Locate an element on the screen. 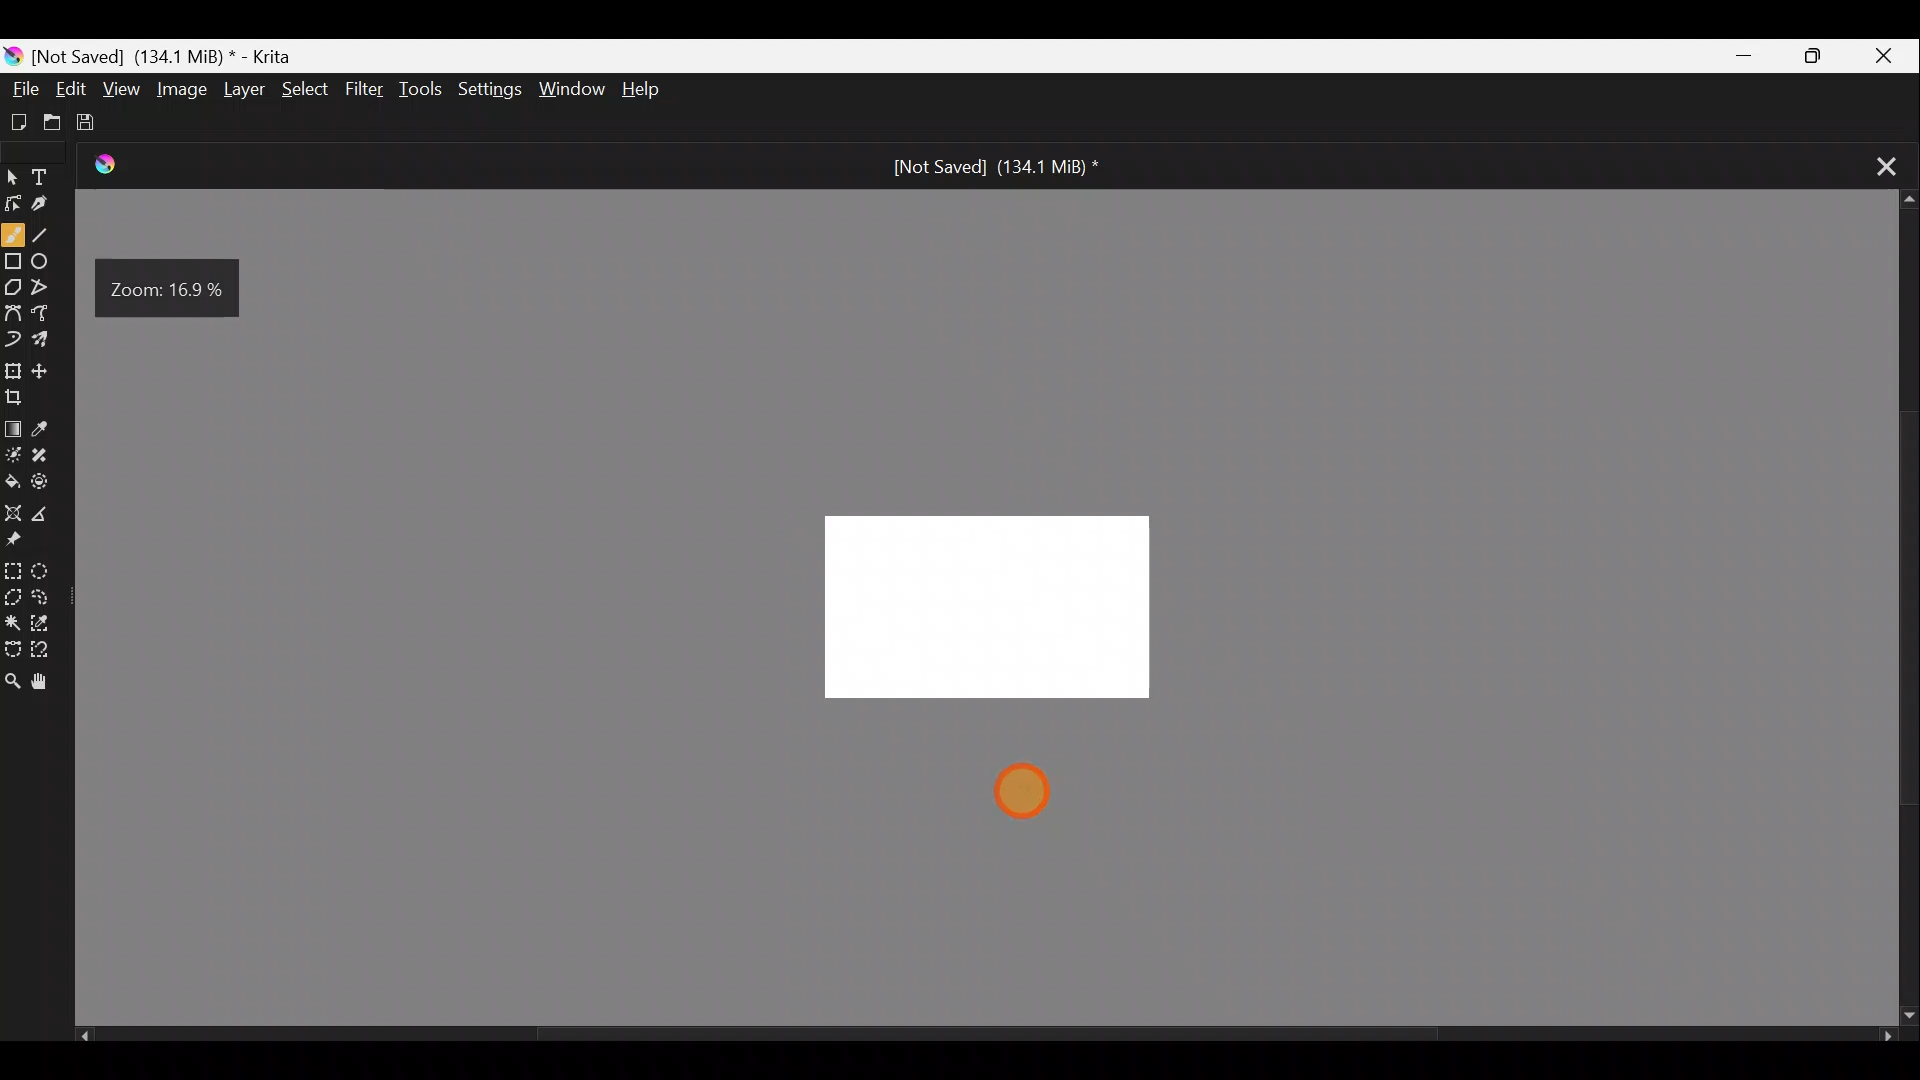 This screenshot has height=1080, width=1920. Cursor is located at coordinates (1042, 794).